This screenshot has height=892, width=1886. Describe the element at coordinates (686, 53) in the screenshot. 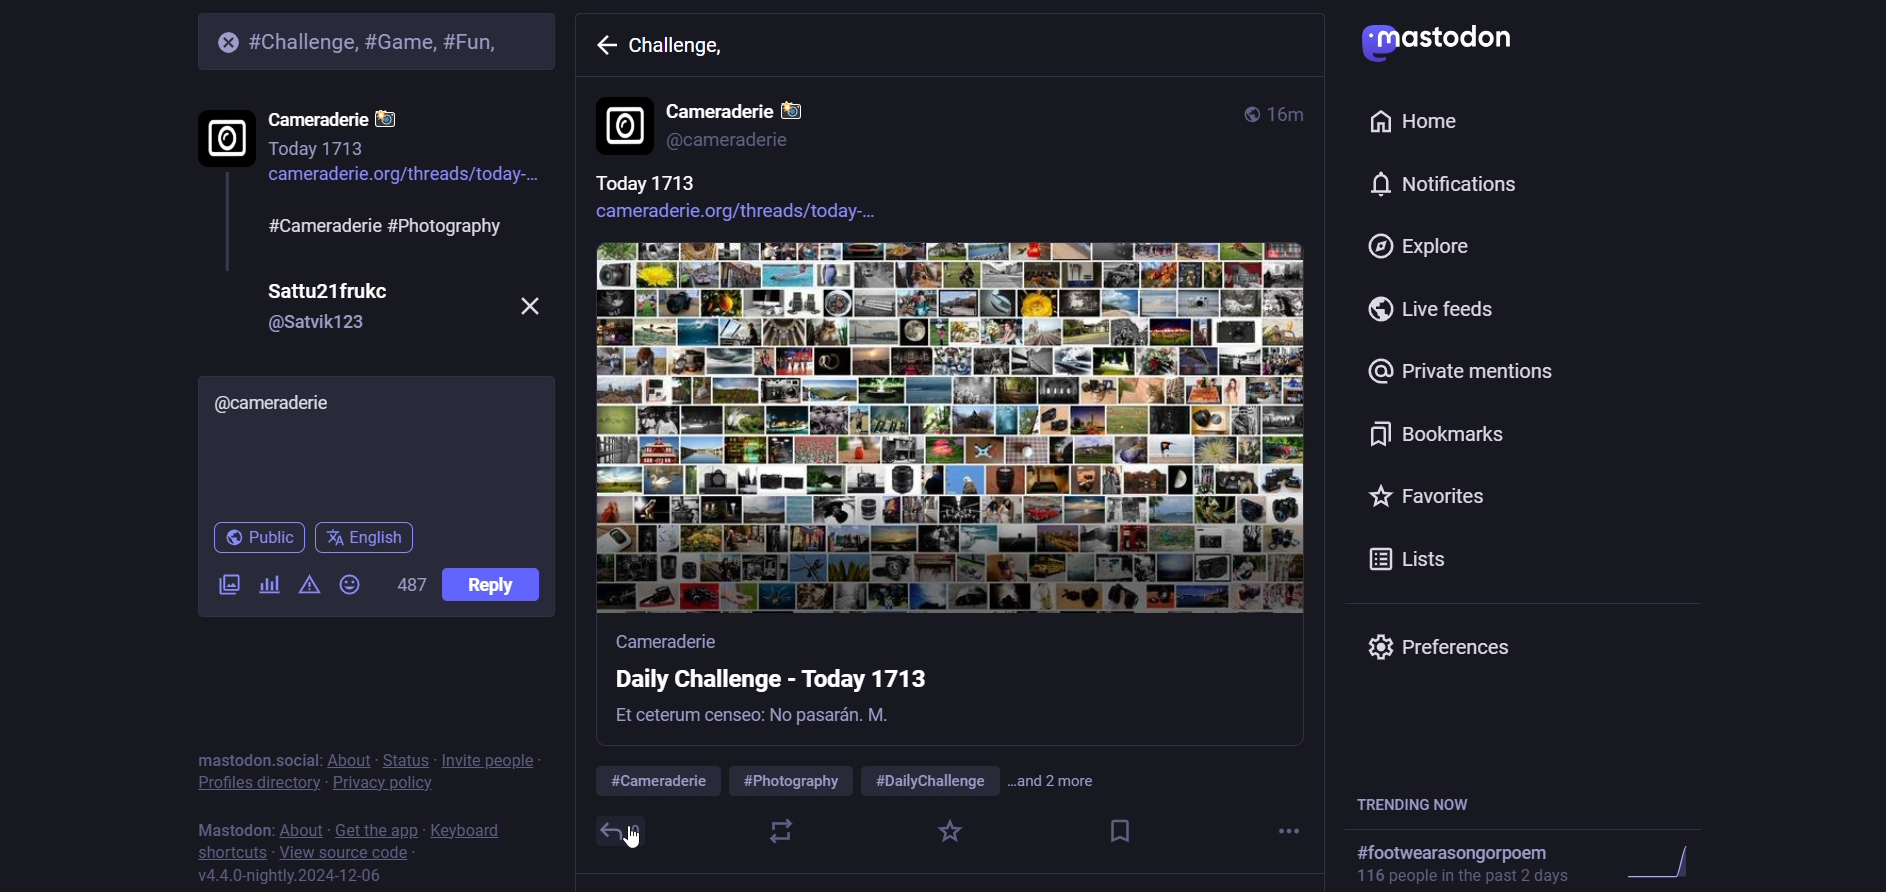

I see `challenge` at that location.